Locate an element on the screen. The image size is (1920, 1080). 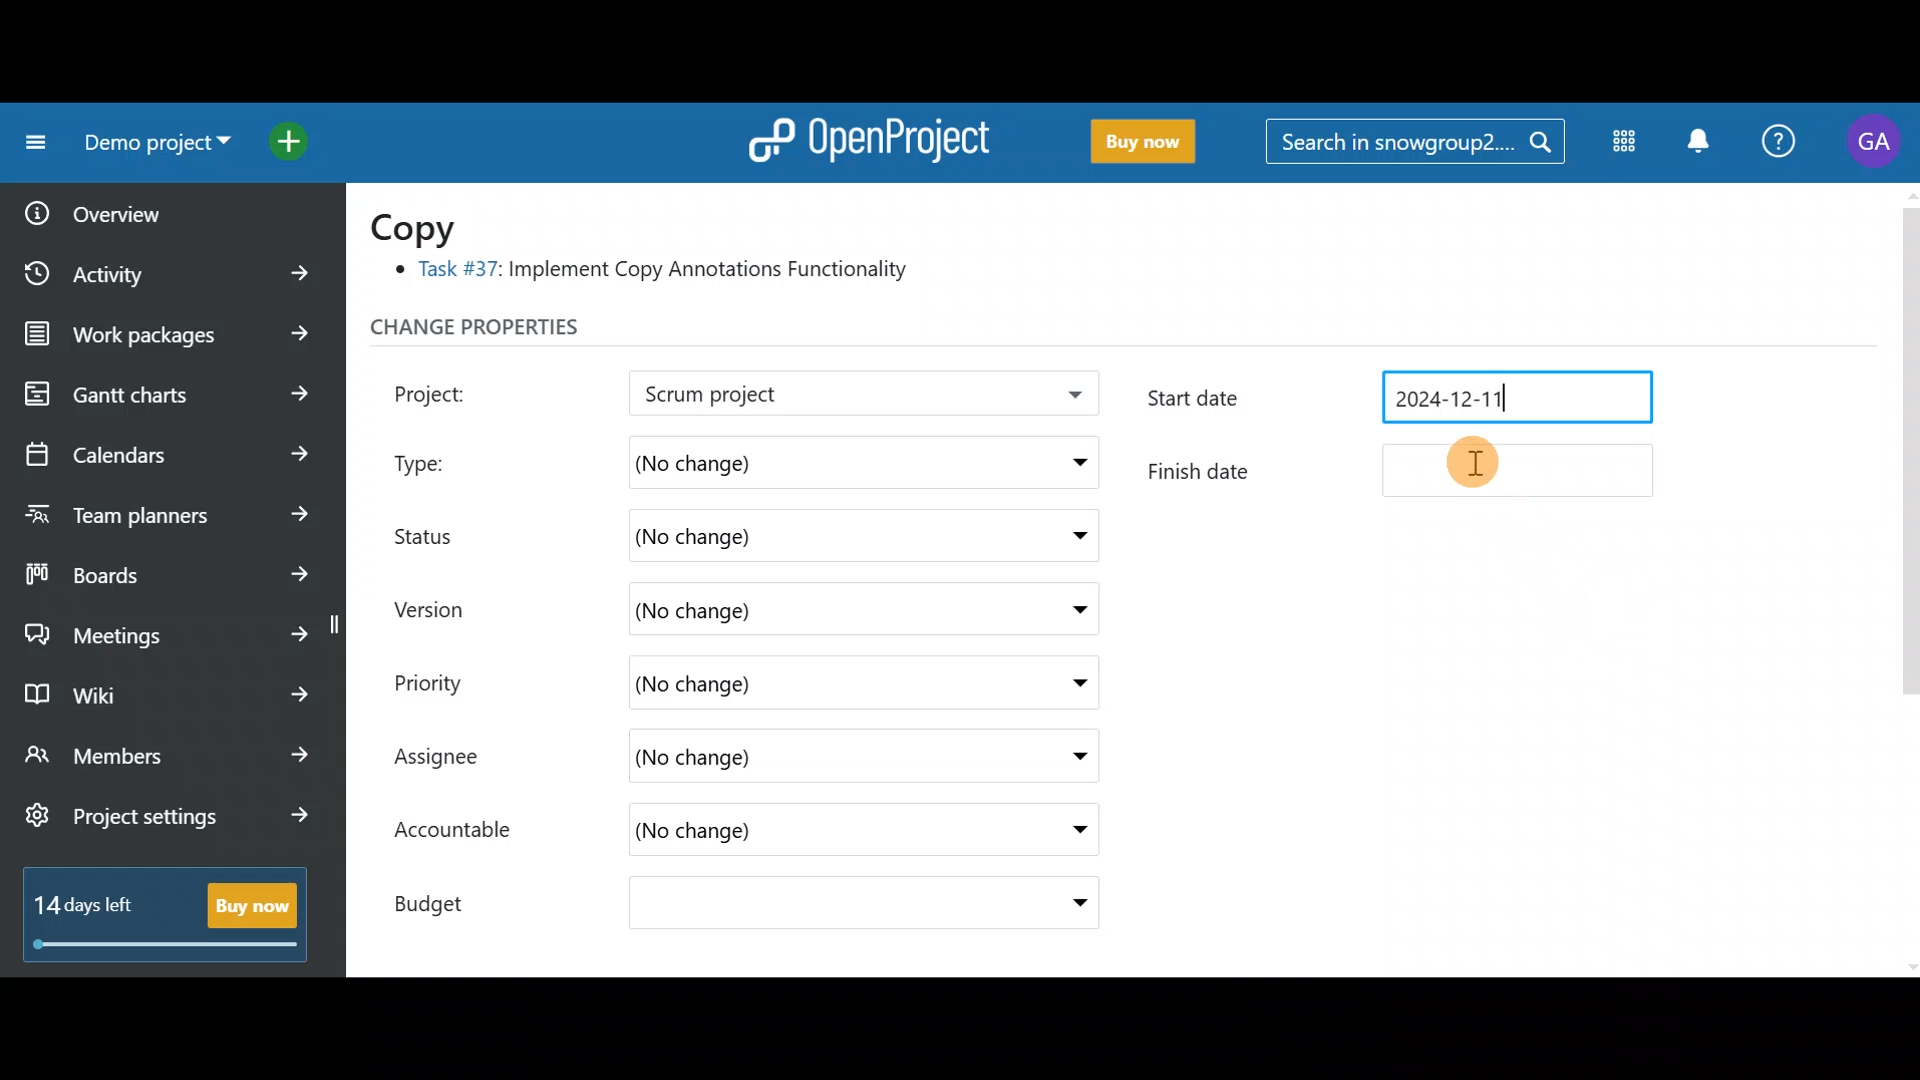
Assignee drop down is located at coordinates (1063, 757).